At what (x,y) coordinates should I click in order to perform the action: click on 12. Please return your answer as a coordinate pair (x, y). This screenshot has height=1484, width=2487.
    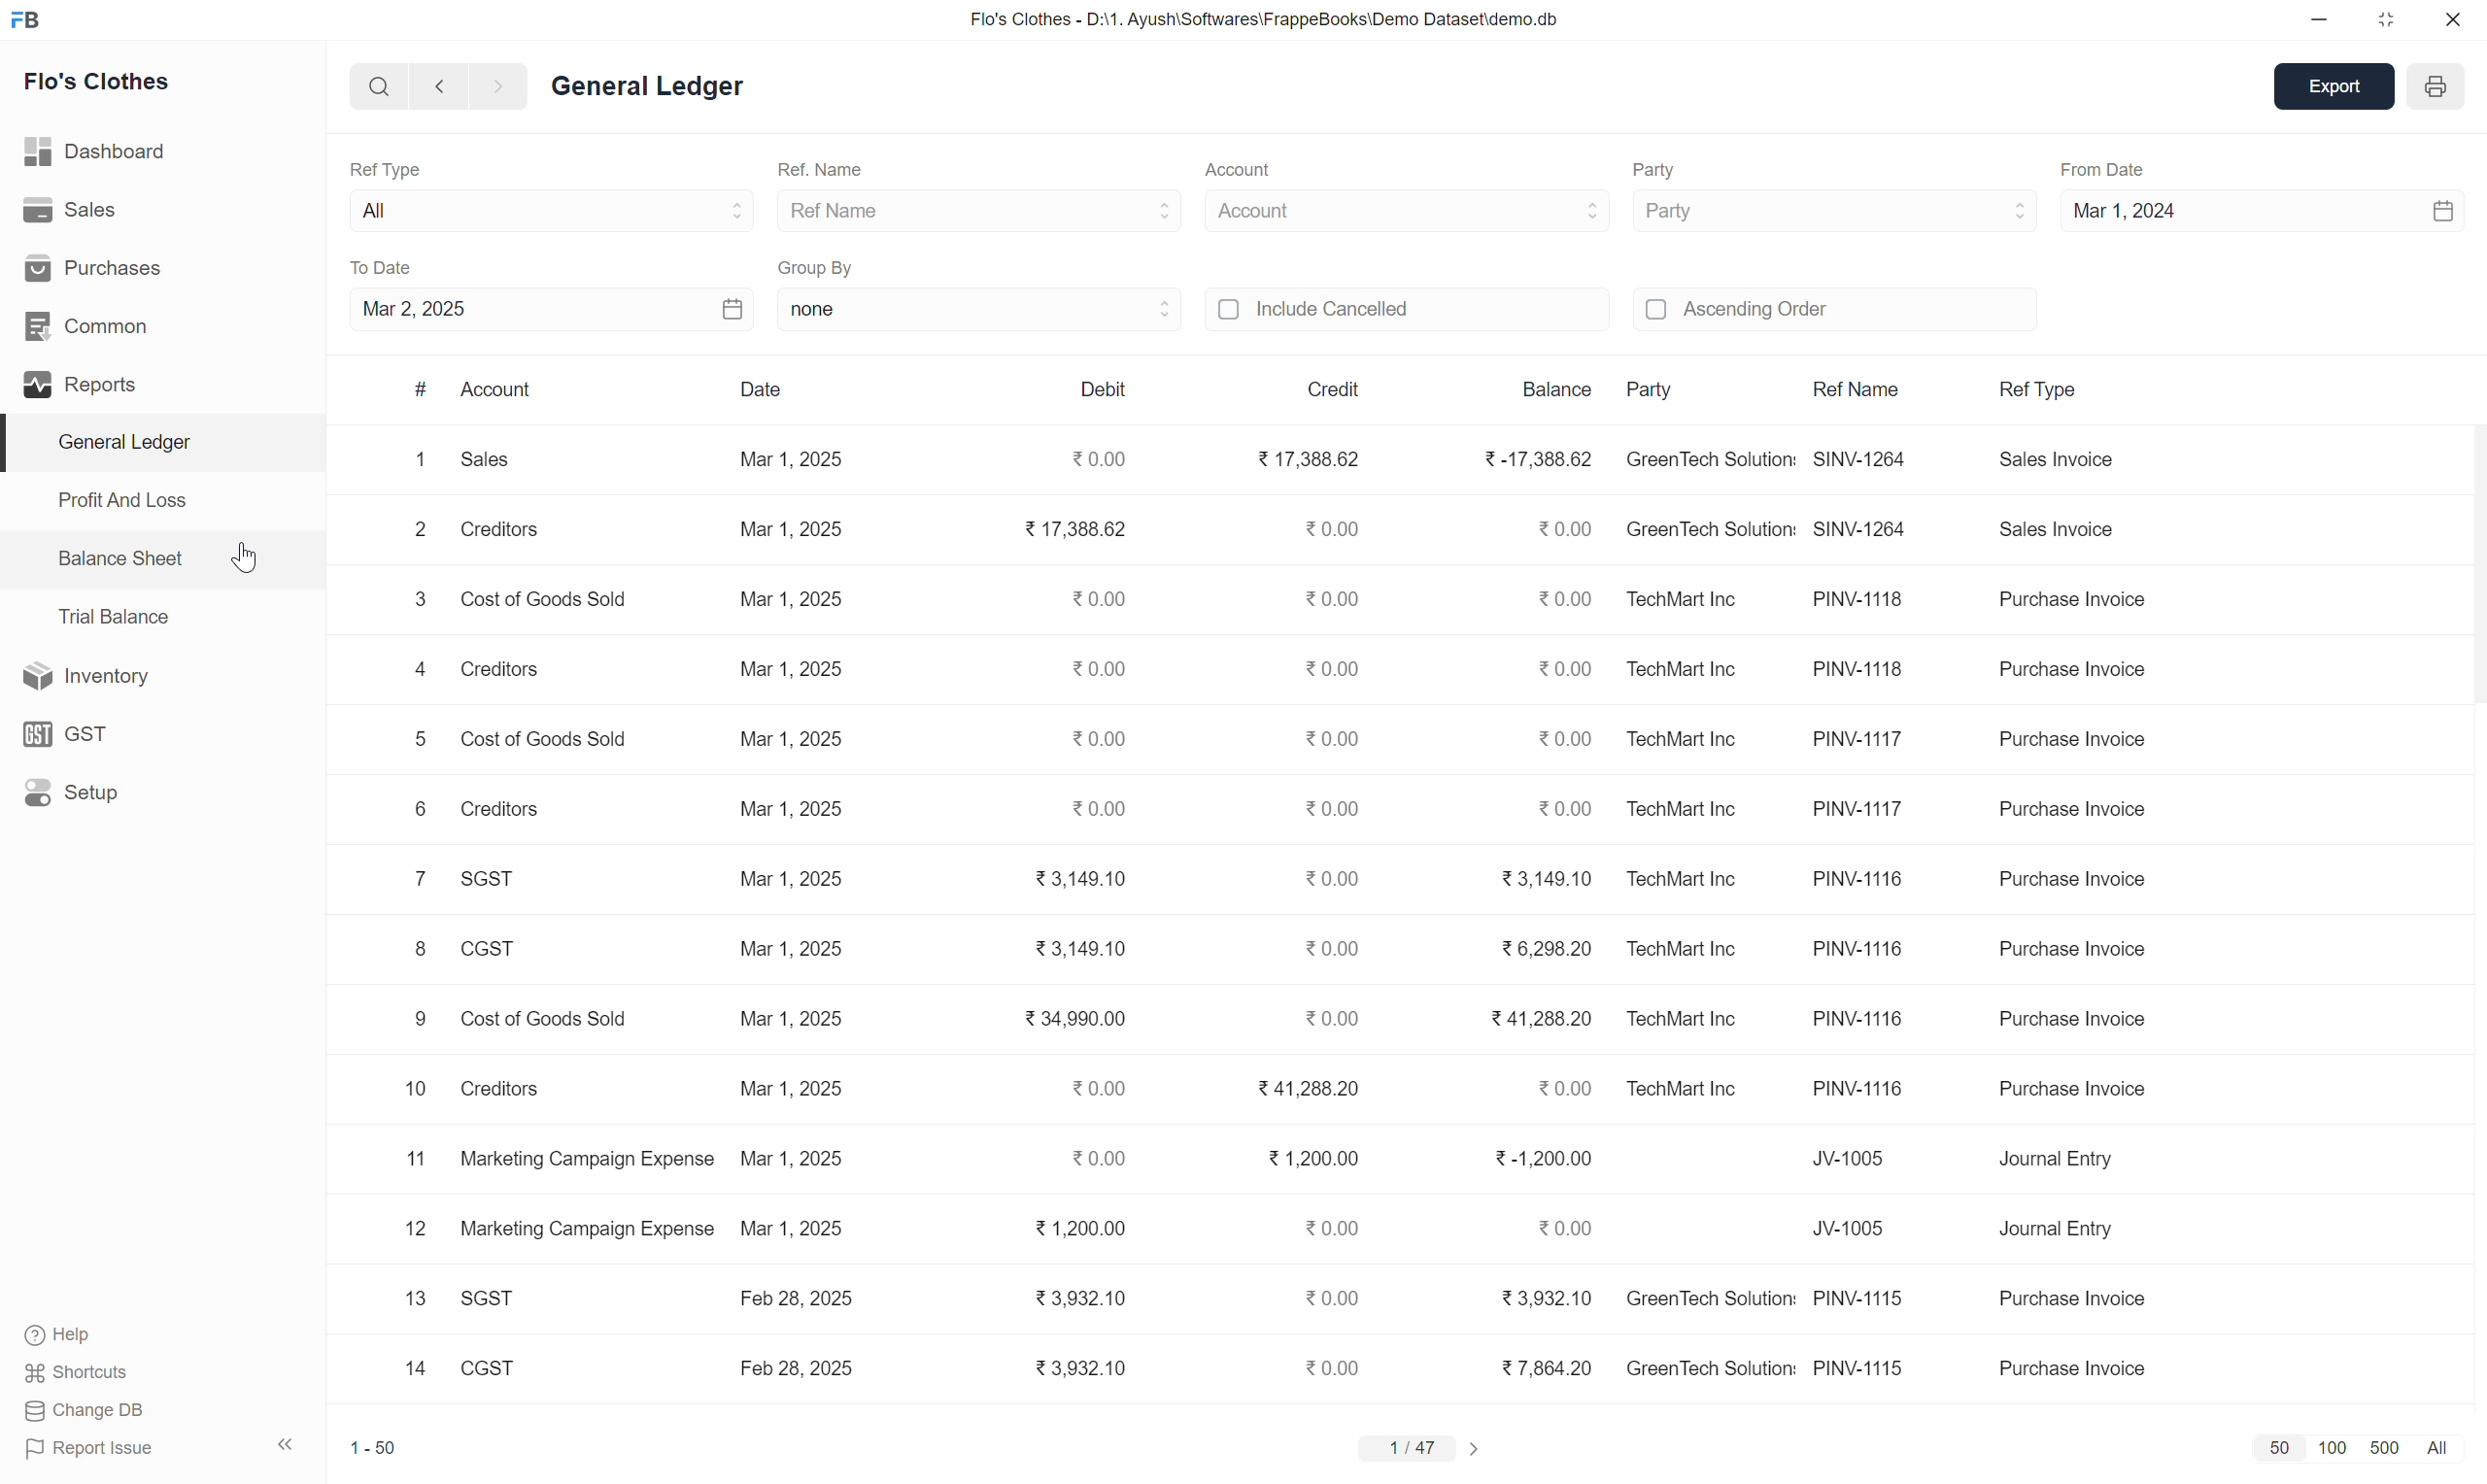
    Looking at the image, I should click on (416, 1229).